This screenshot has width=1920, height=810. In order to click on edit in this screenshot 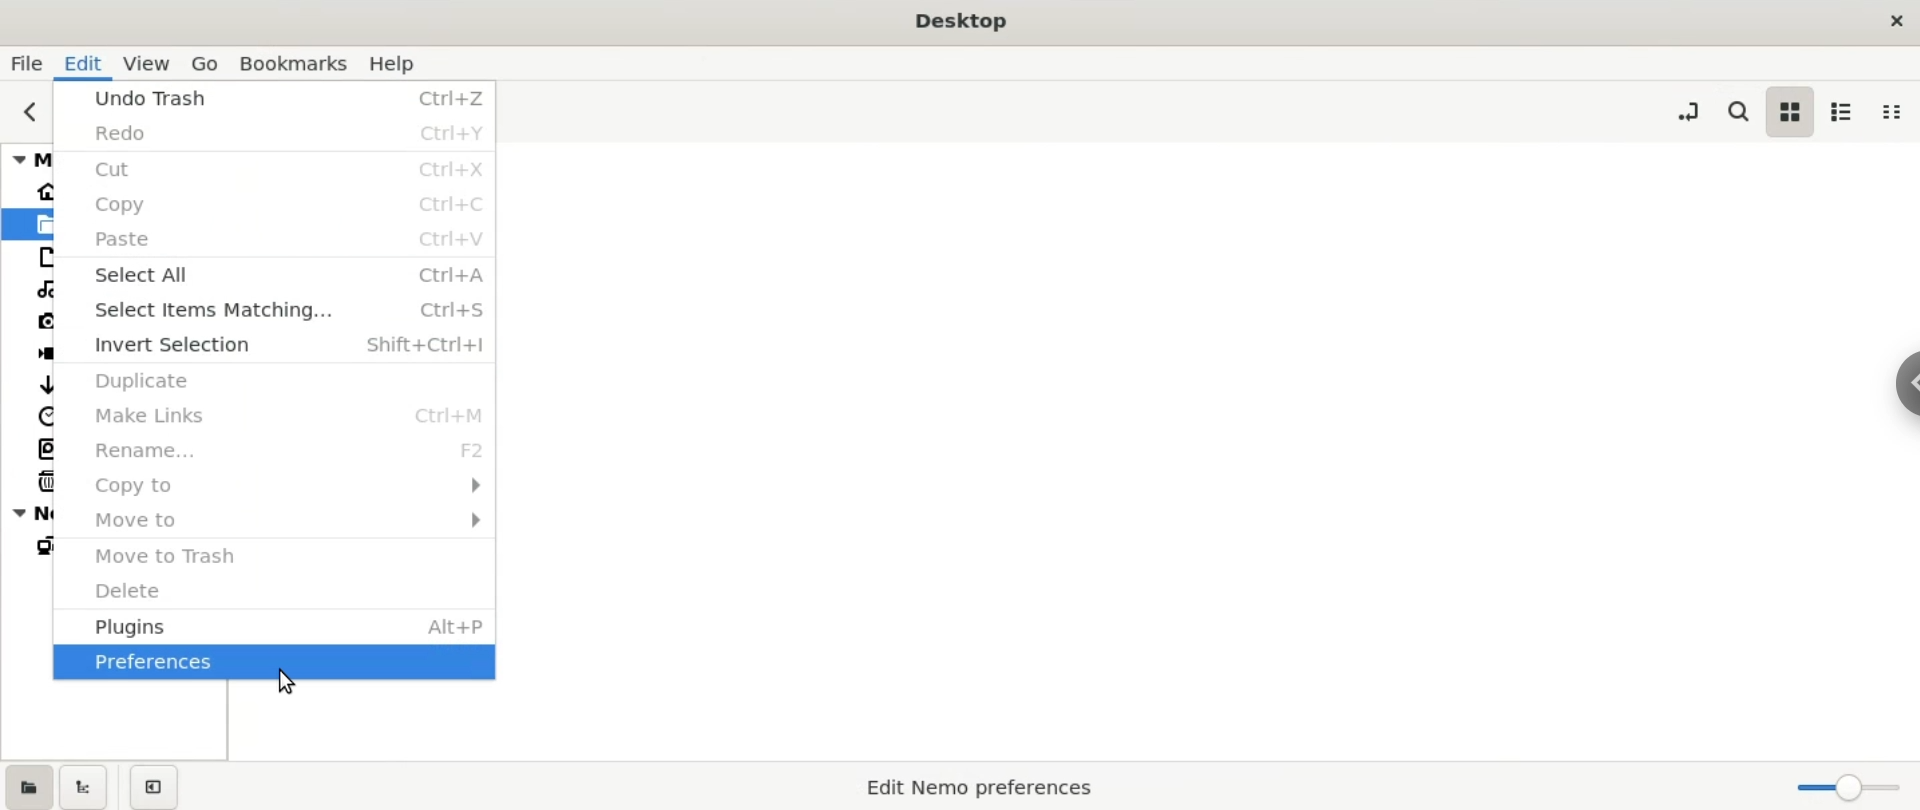, I will do `click(87, 65)`.